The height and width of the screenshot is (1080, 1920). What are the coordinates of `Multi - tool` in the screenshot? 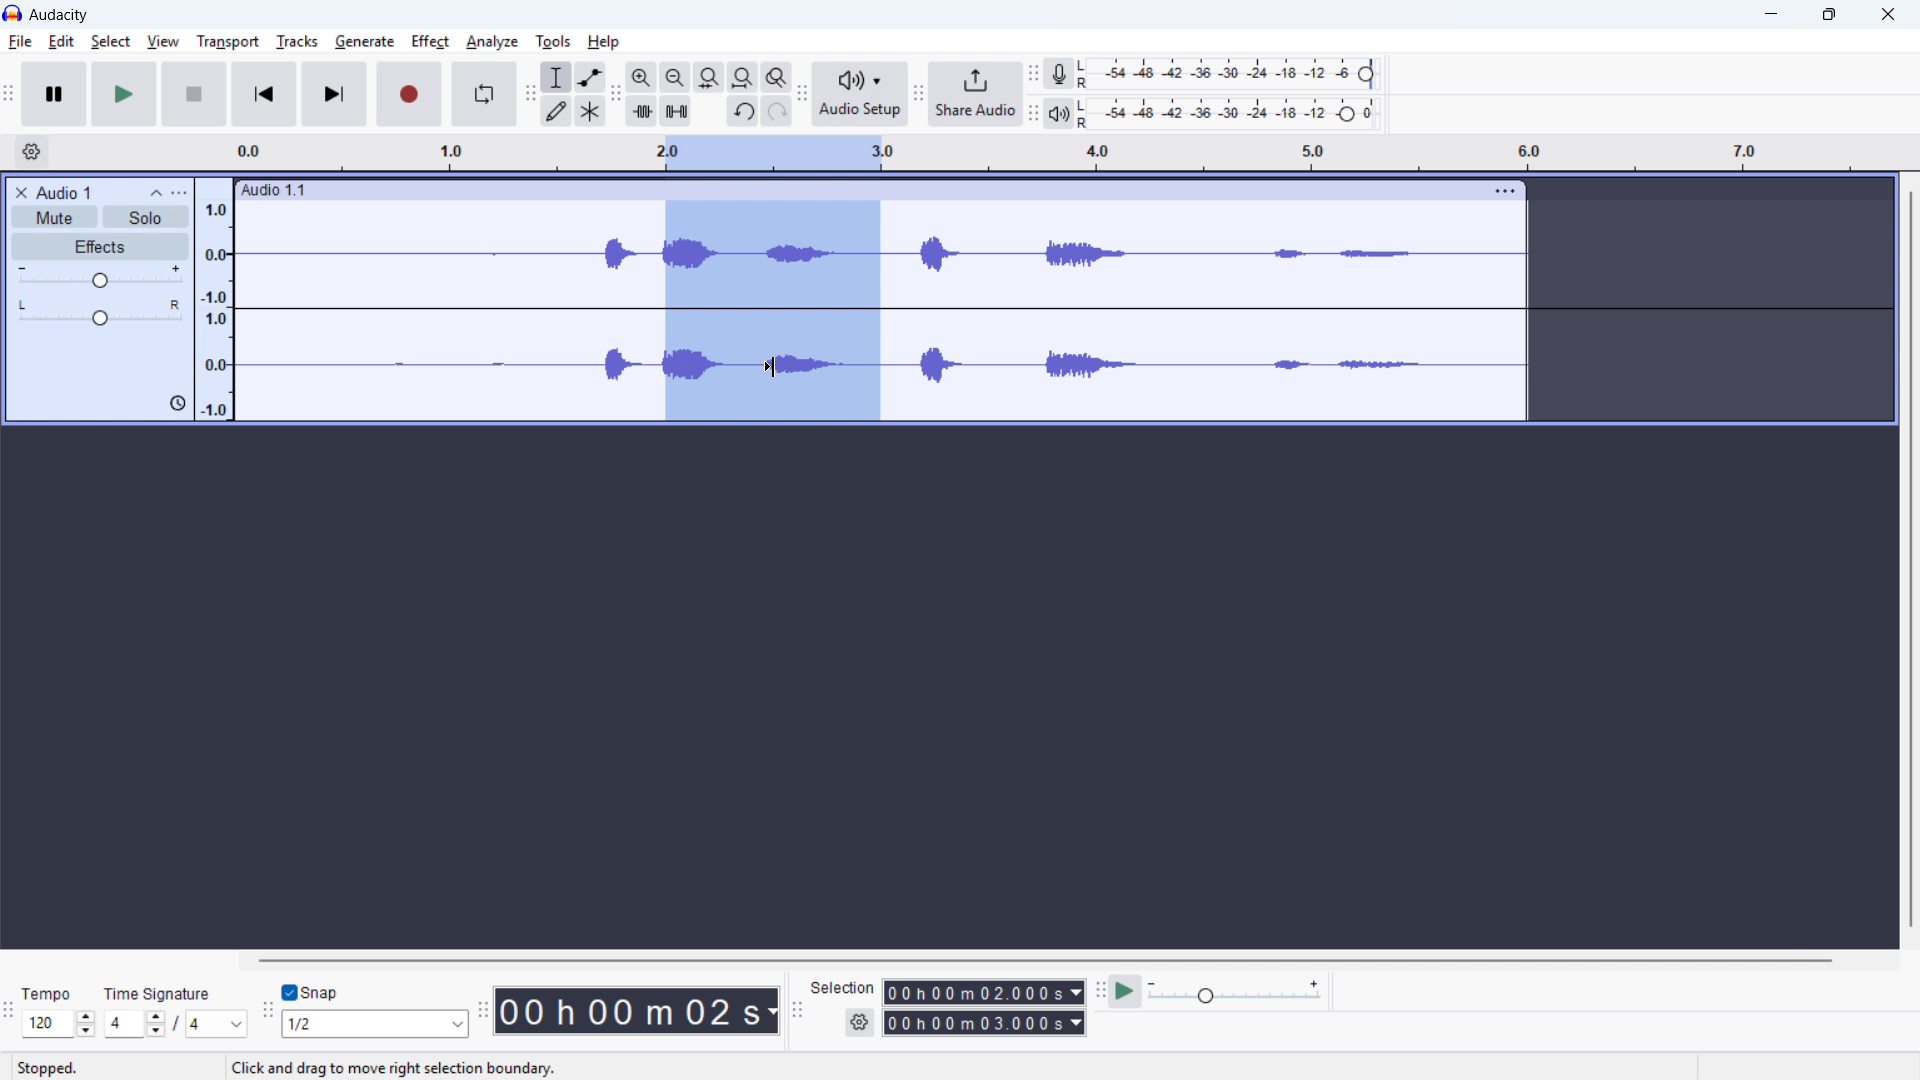 It's located at (590, 111).